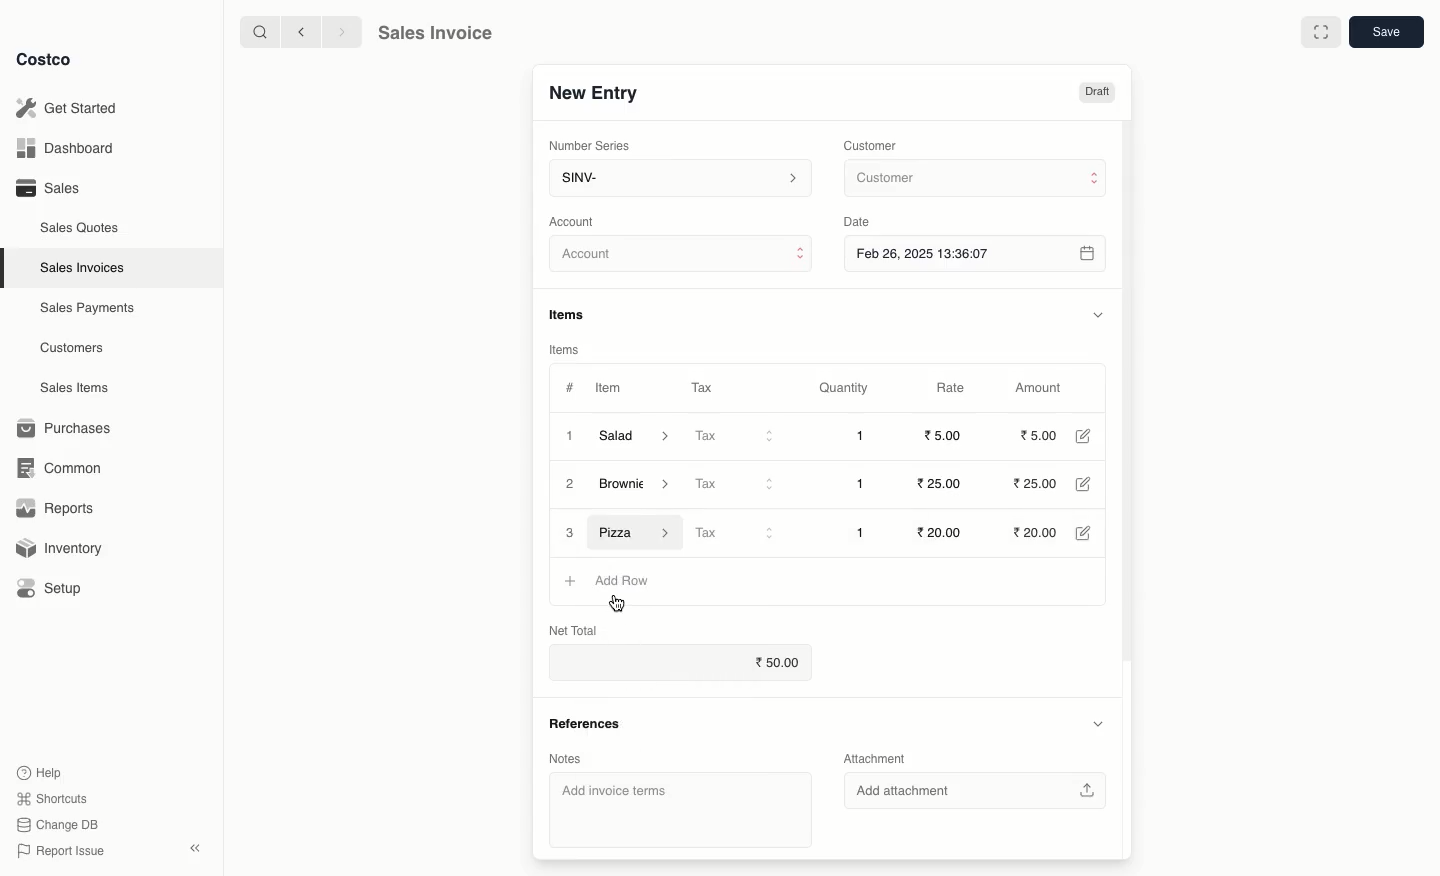 This screenshot has width=1440, height=876. Describe the element at coordinates (1082, 436) in the screenshot. I see `Edit` at that location.